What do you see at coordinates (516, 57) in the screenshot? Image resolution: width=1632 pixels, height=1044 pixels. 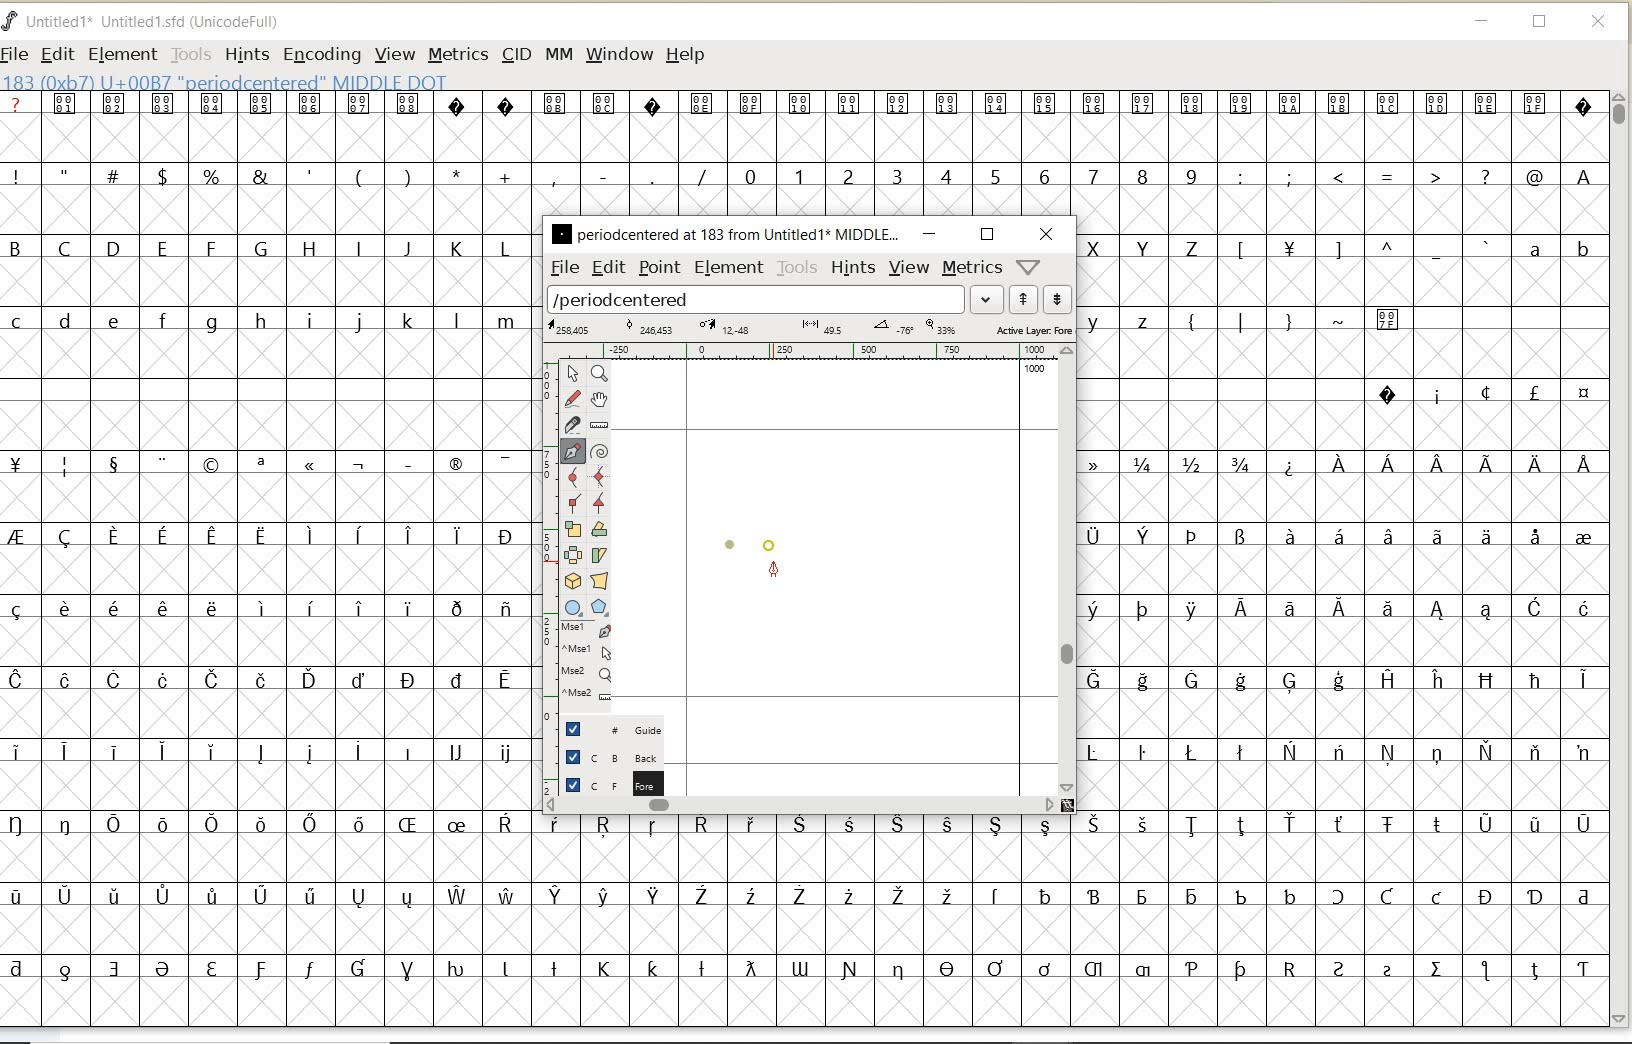 I see `CID` at bounding box center [516, 57].